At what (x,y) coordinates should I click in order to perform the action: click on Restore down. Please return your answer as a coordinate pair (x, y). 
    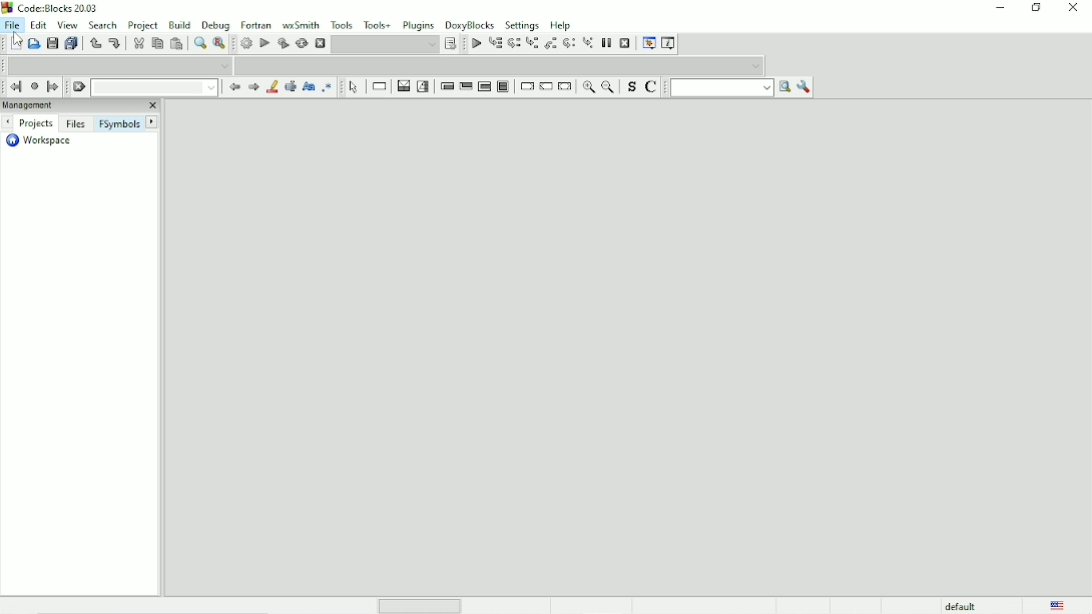
    Looking at the image, I should click on (1037, 8).